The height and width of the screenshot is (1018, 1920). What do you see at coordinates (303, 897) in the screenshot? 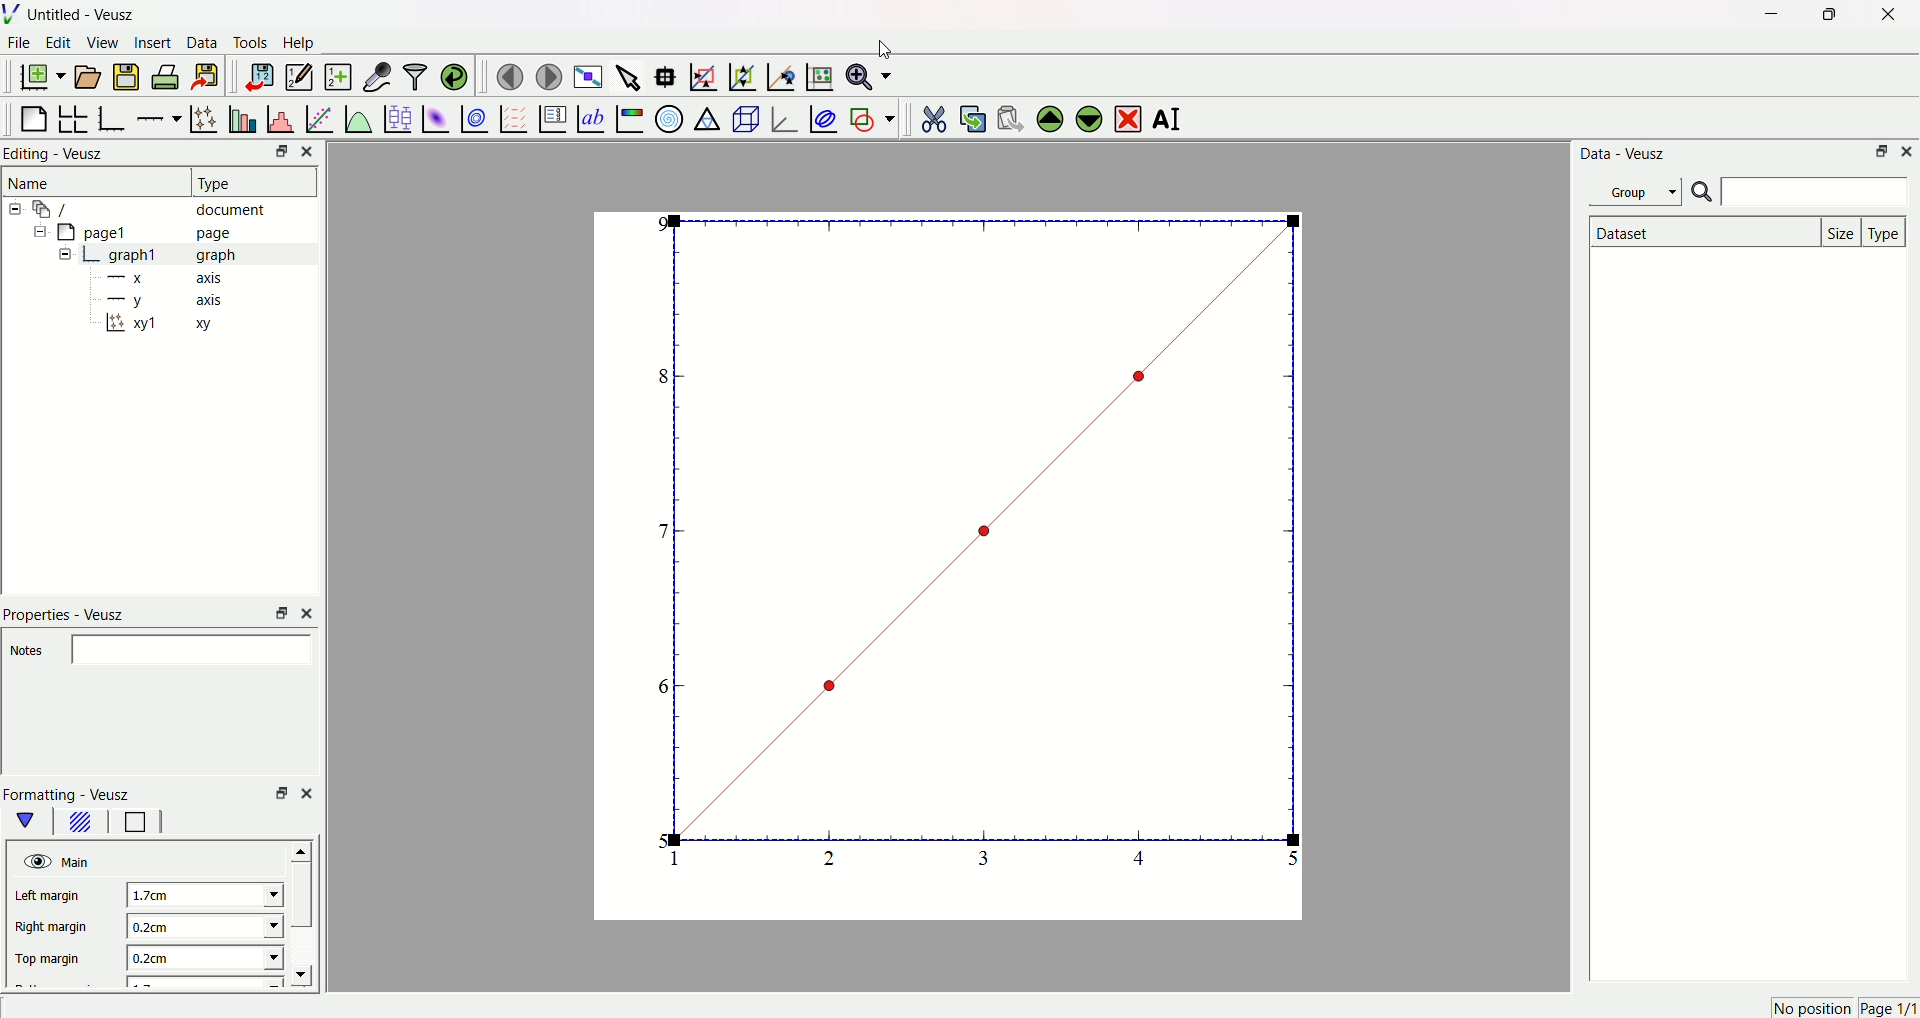
I see `scroll bar` at bounding box center [303, 897].